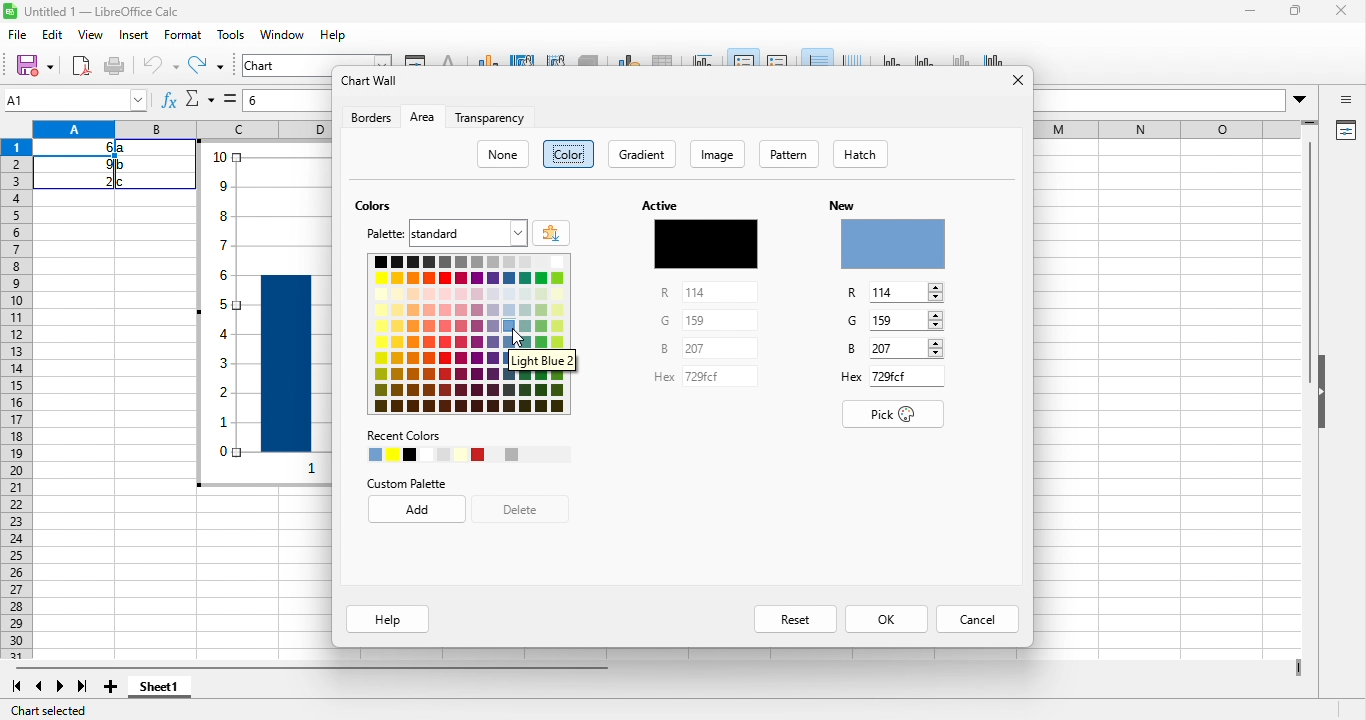  What do you see at coordinates (844, 382) in the screenshot?
I see `Hex` at bounding box center [844, 382].